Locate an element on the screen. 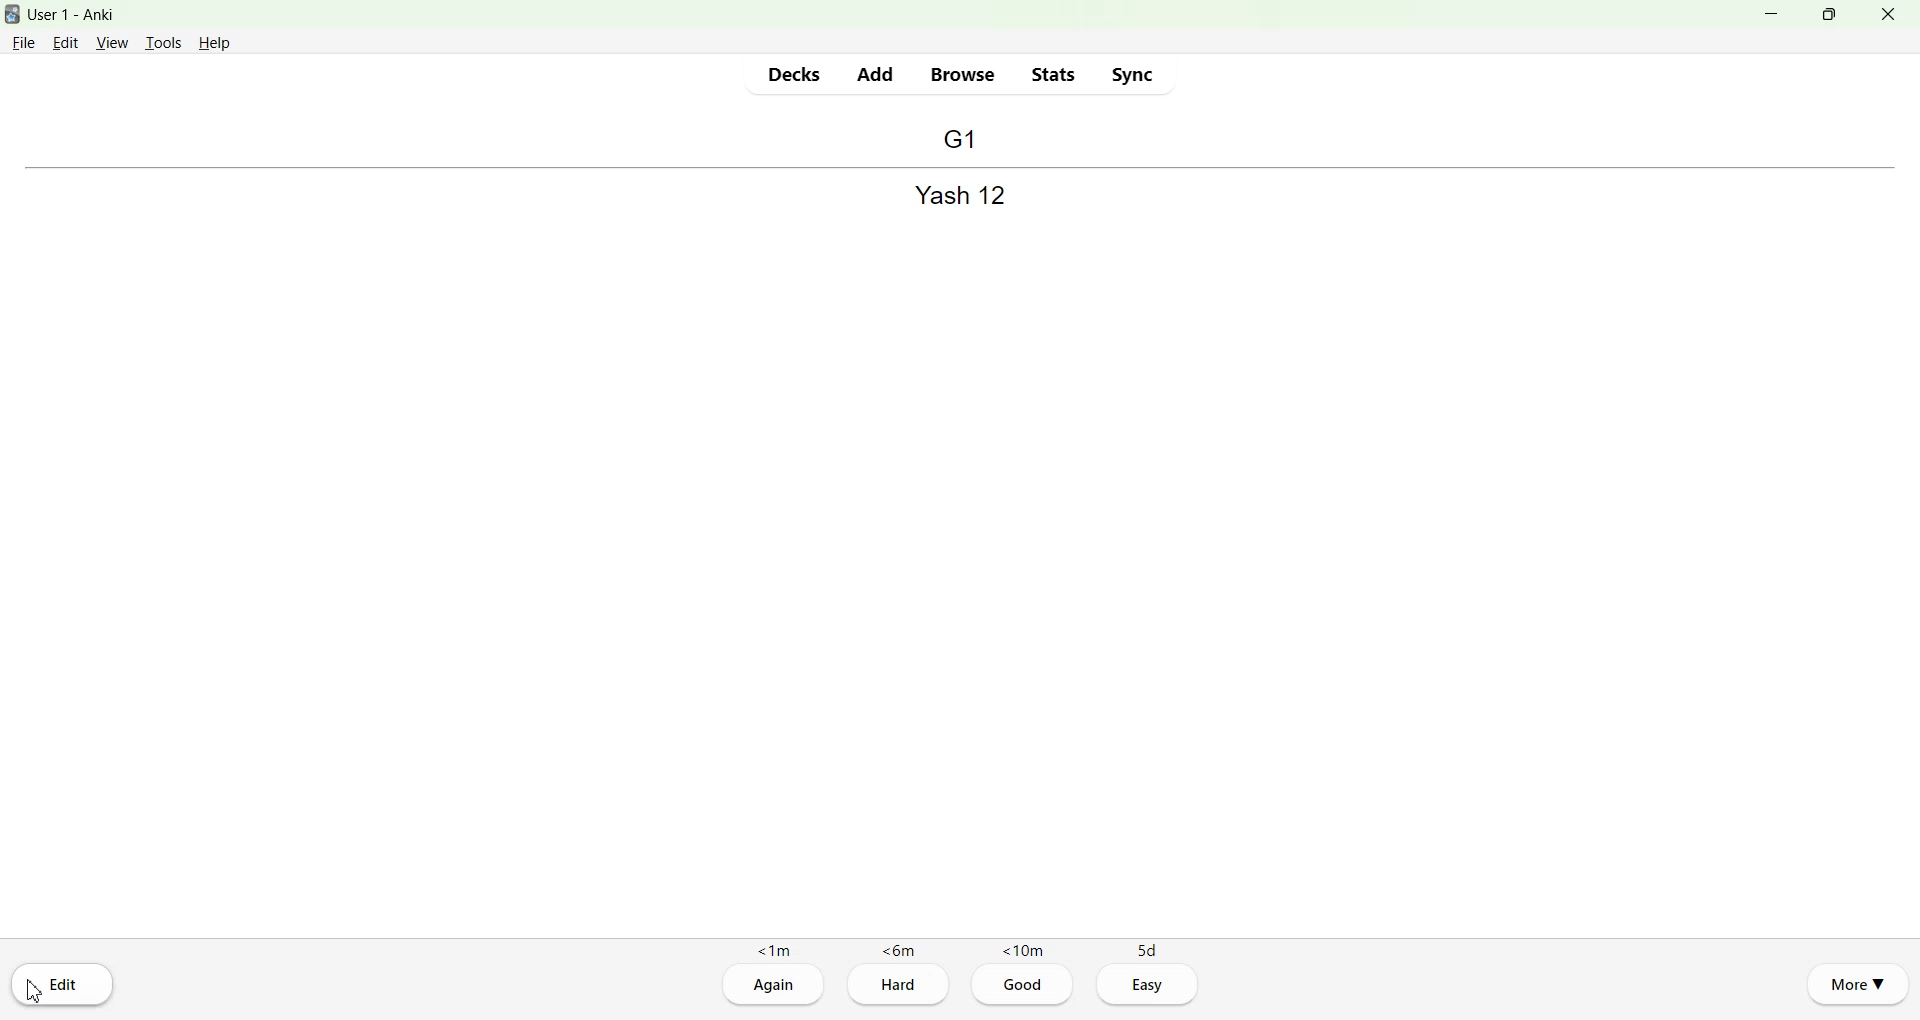  File is located at coordinates (24, 41).